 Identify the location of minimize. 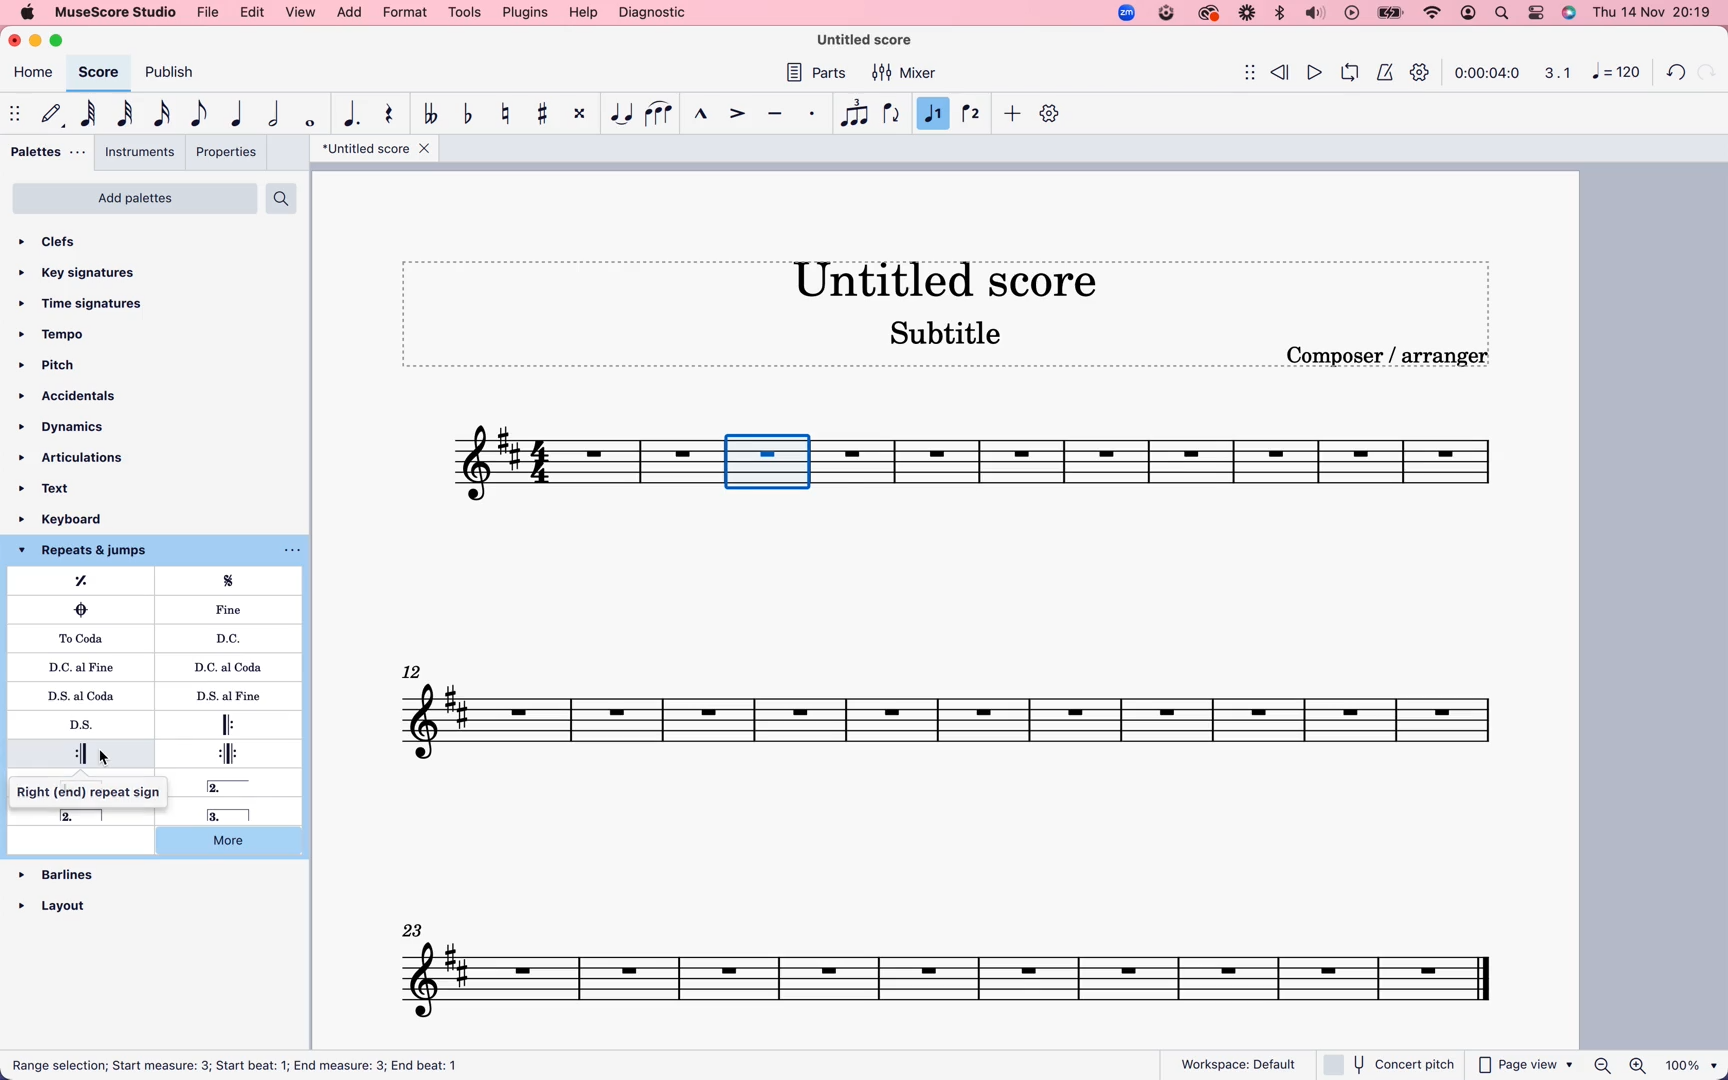
(39, 41).